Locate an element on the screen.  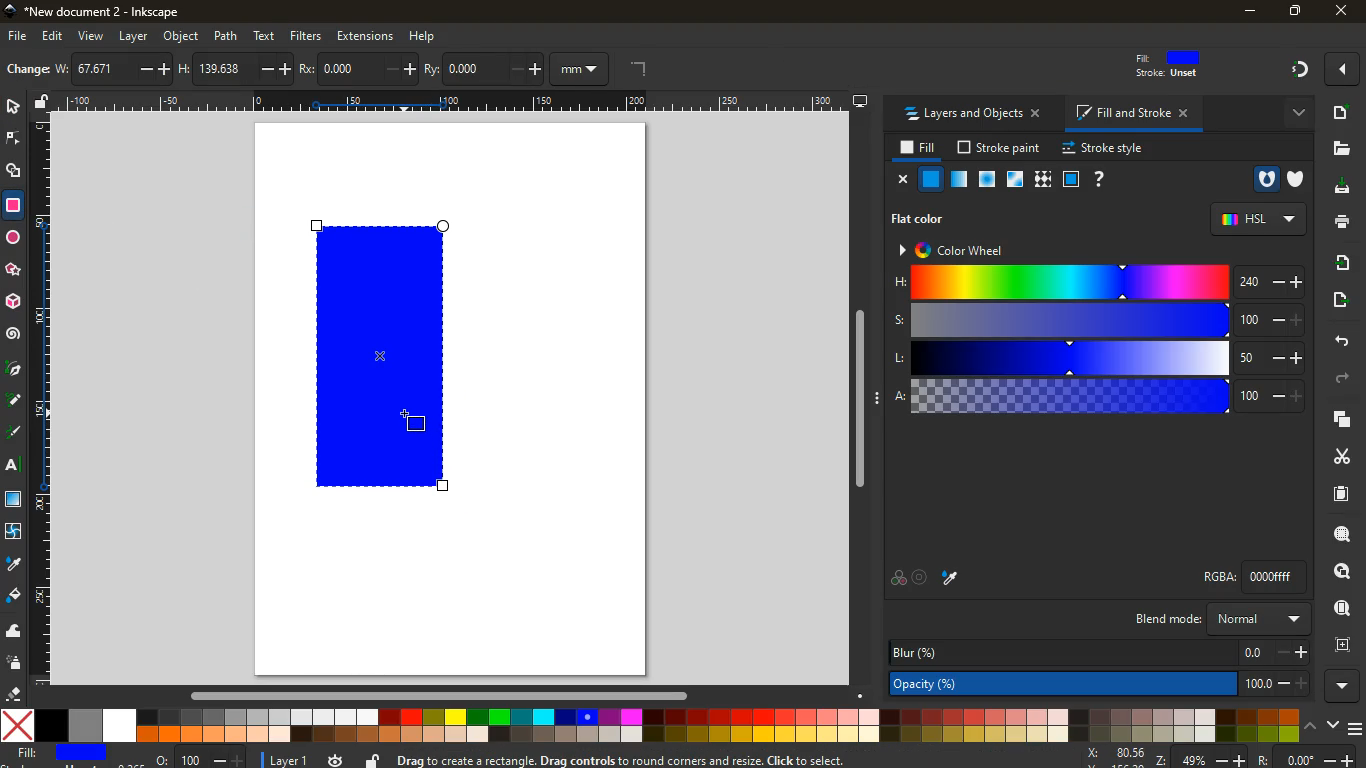
look is located at coordinates (1342, 570).